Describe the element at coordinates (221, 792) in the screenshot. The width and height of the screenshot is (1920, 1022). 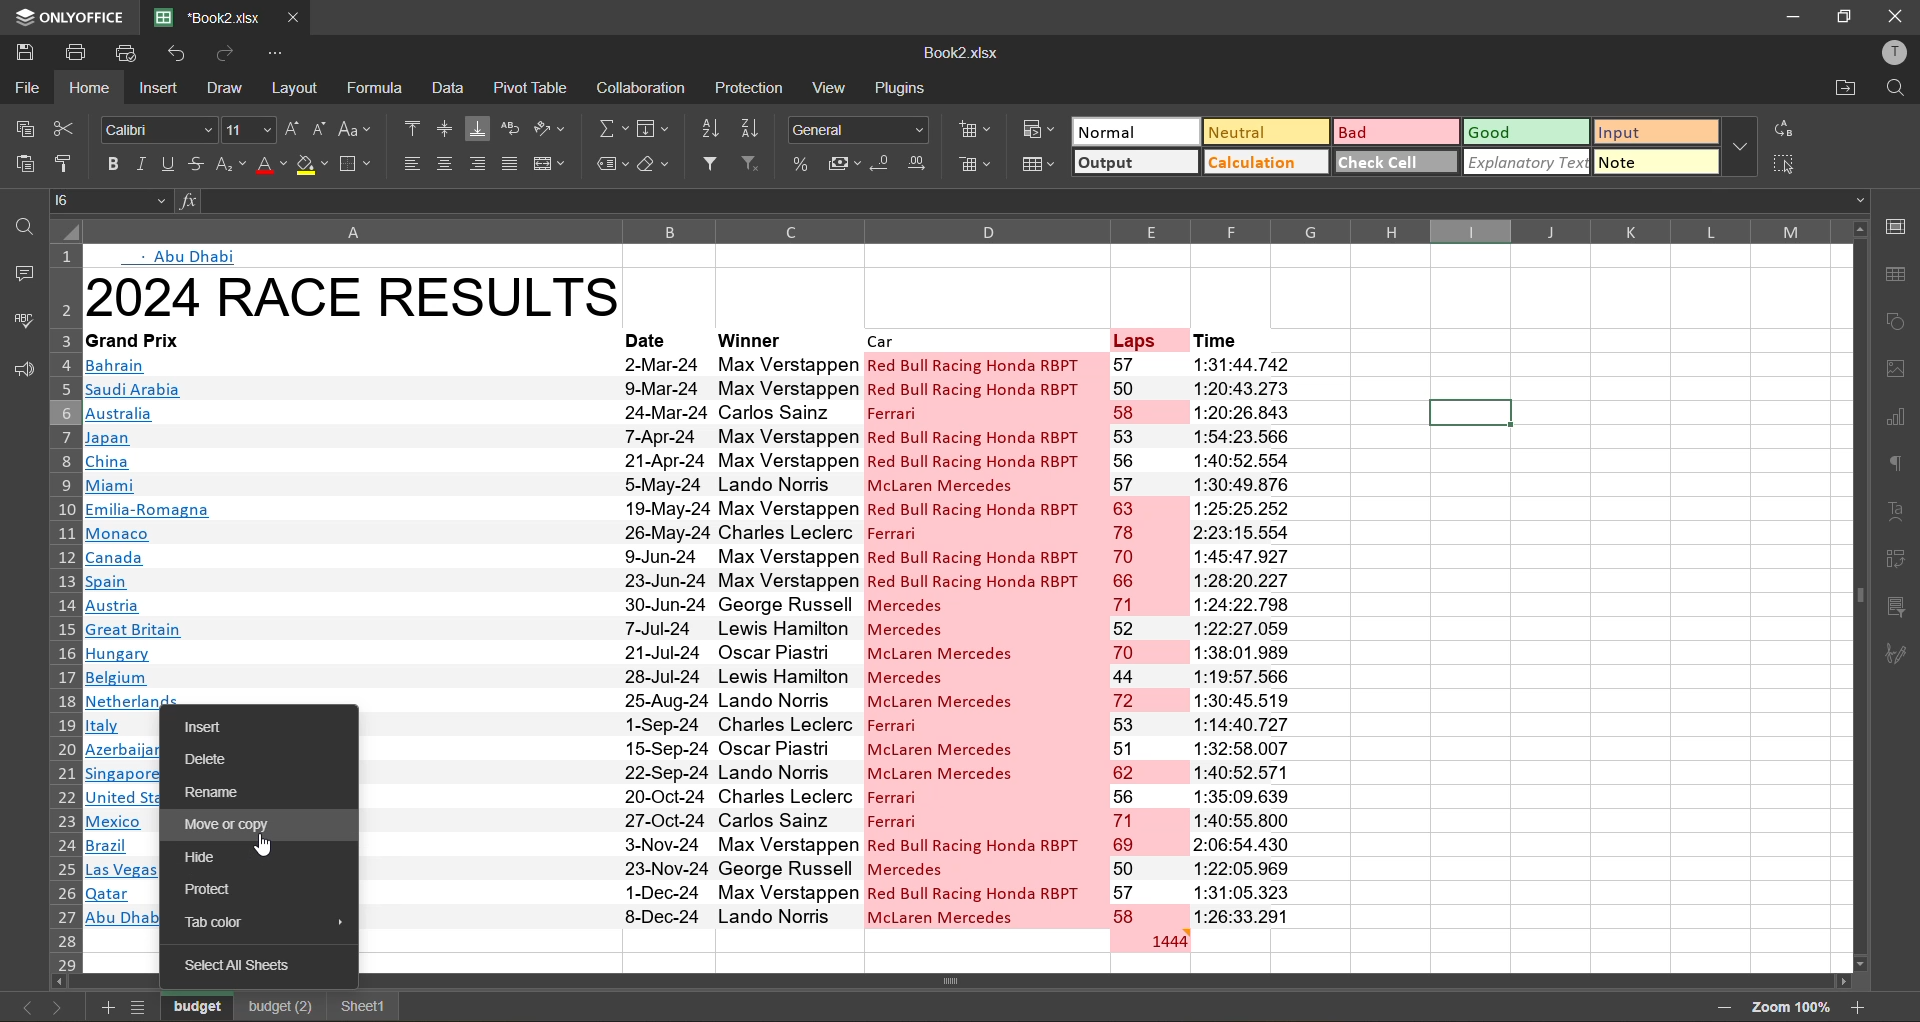
I see `rename` at that location.